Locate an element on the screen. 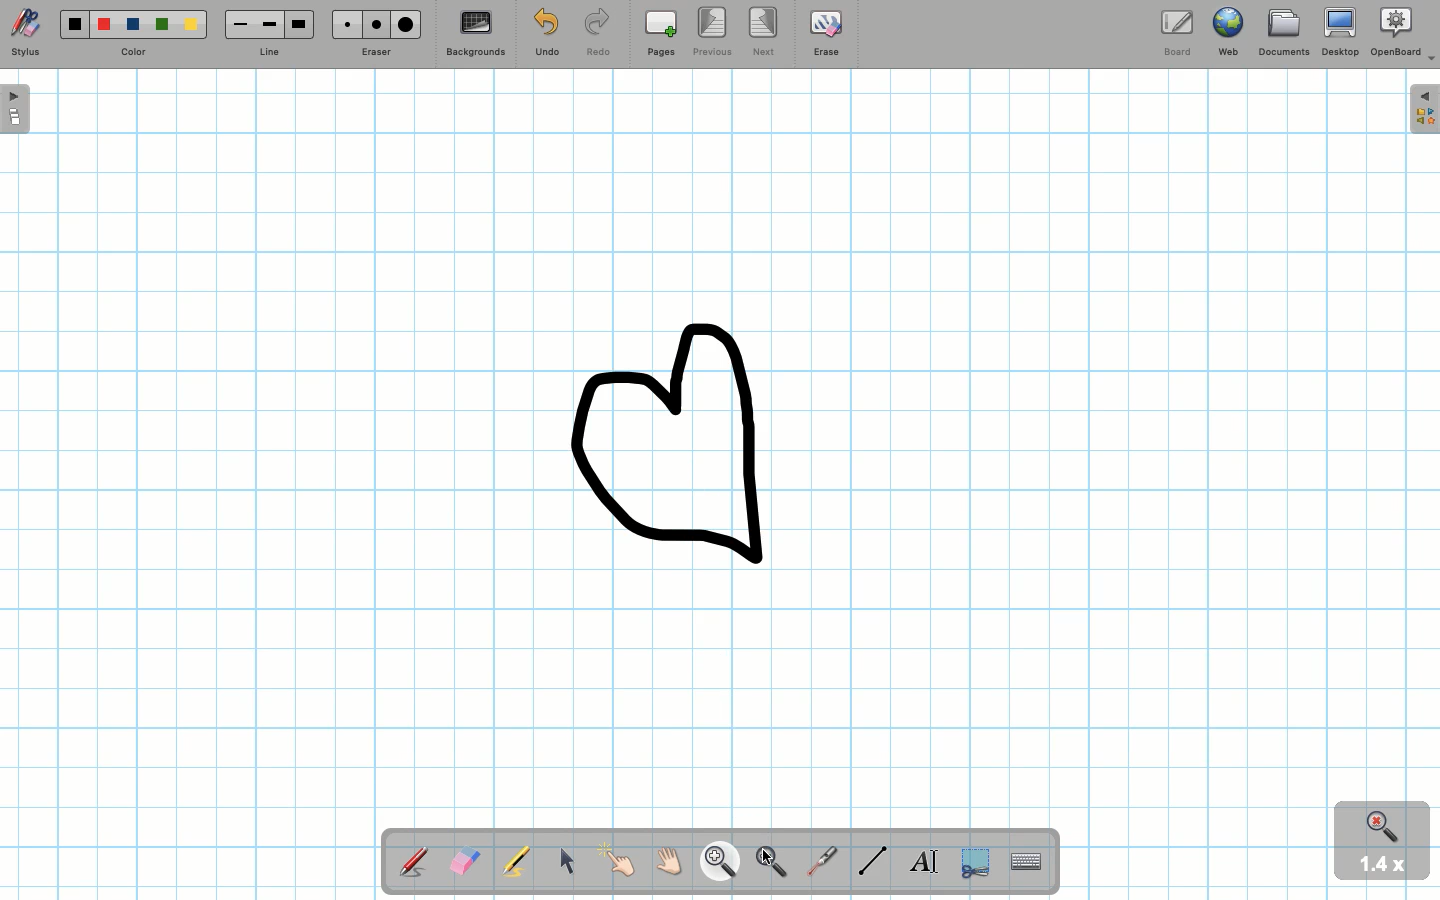  Backgrounds is located at coordinates (476, 33).